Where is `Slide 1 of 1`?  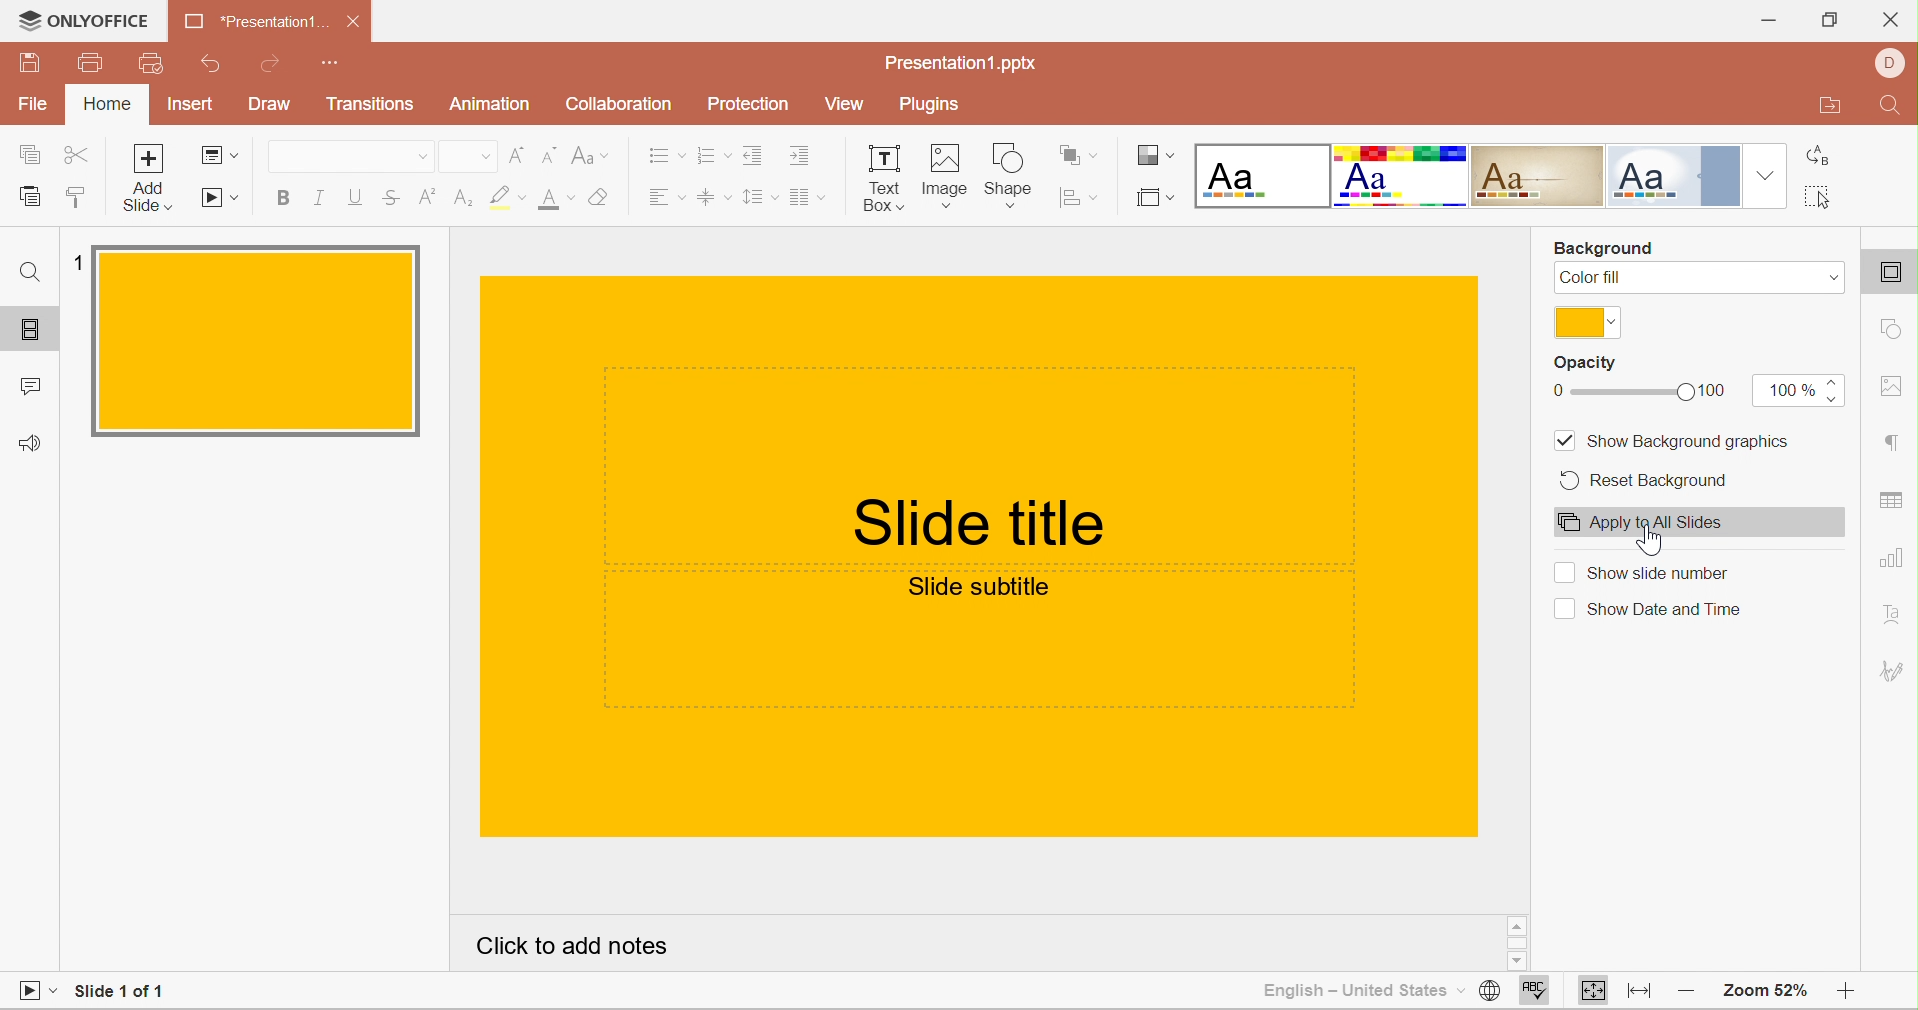 Slide 1 of 1 is located at coordinates (117, 993).